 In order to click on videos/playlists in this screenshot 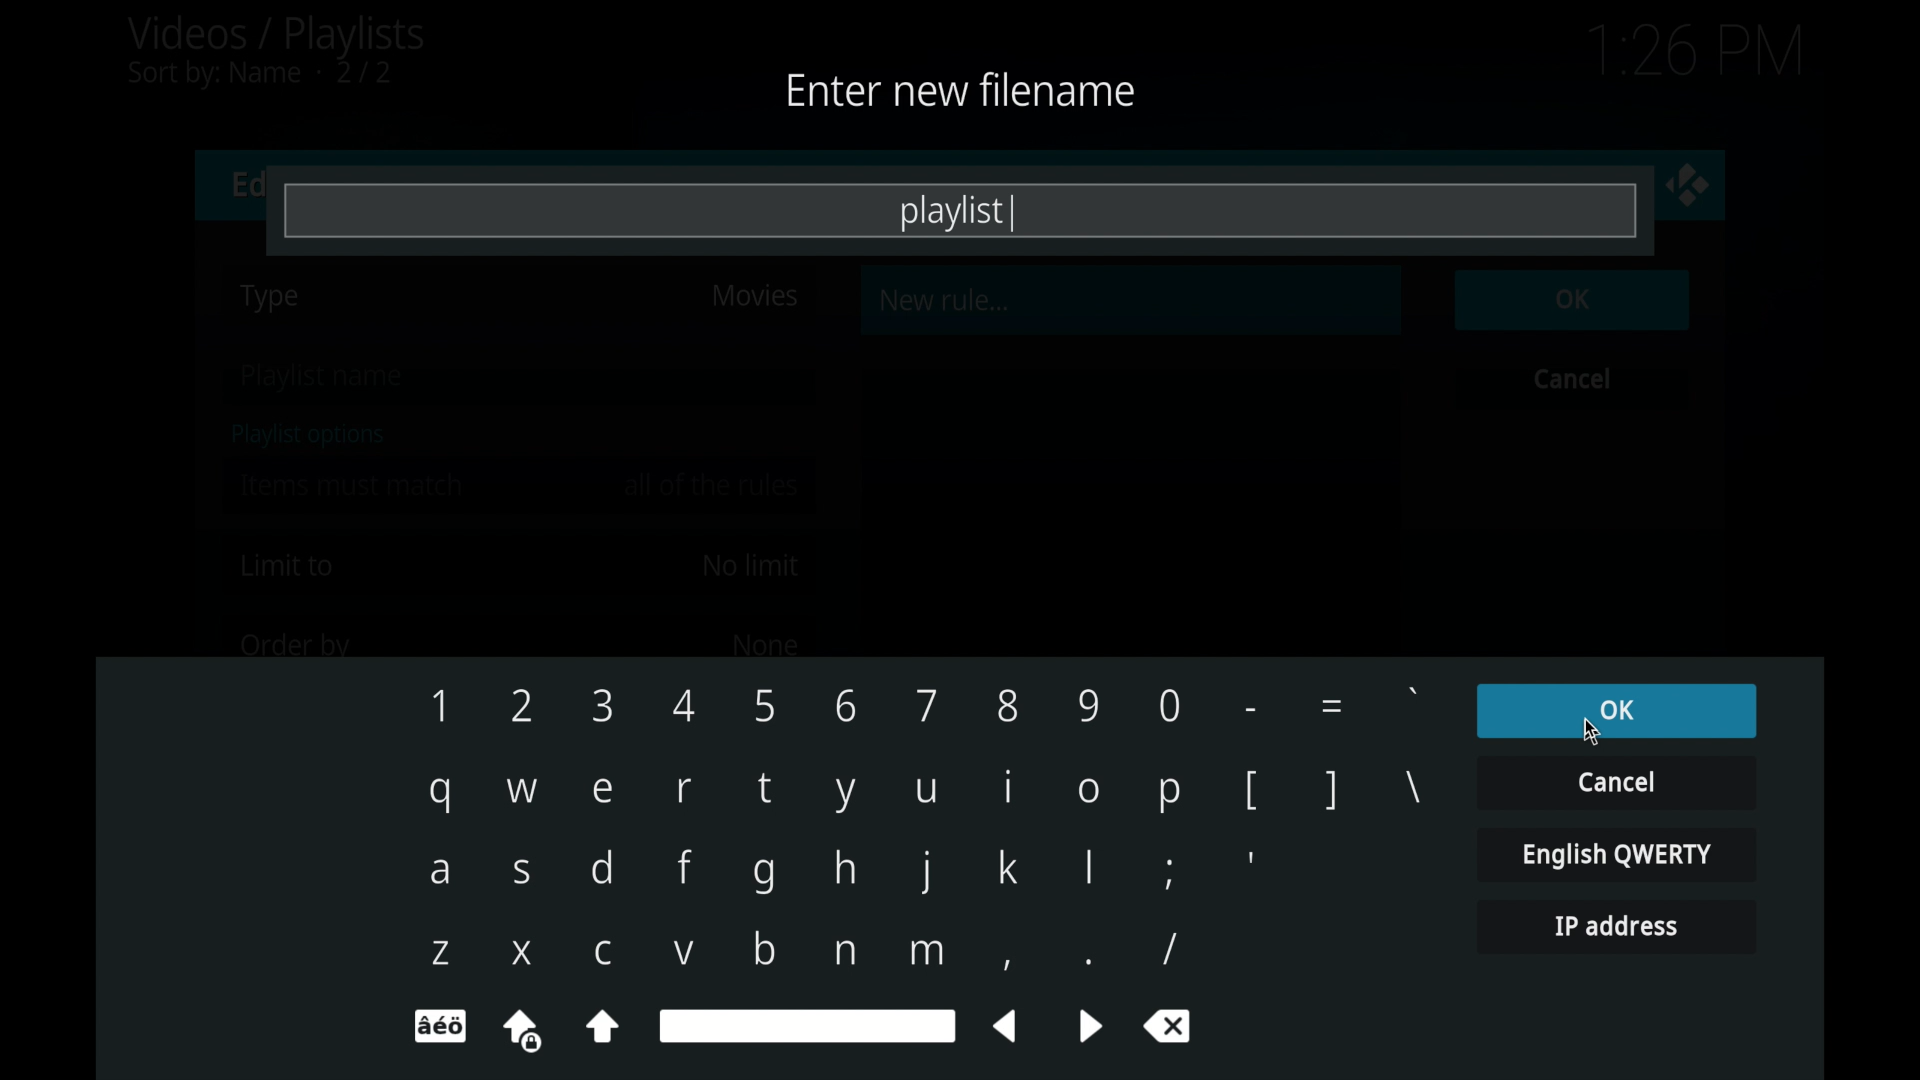, I will do `click(275, 51)`.